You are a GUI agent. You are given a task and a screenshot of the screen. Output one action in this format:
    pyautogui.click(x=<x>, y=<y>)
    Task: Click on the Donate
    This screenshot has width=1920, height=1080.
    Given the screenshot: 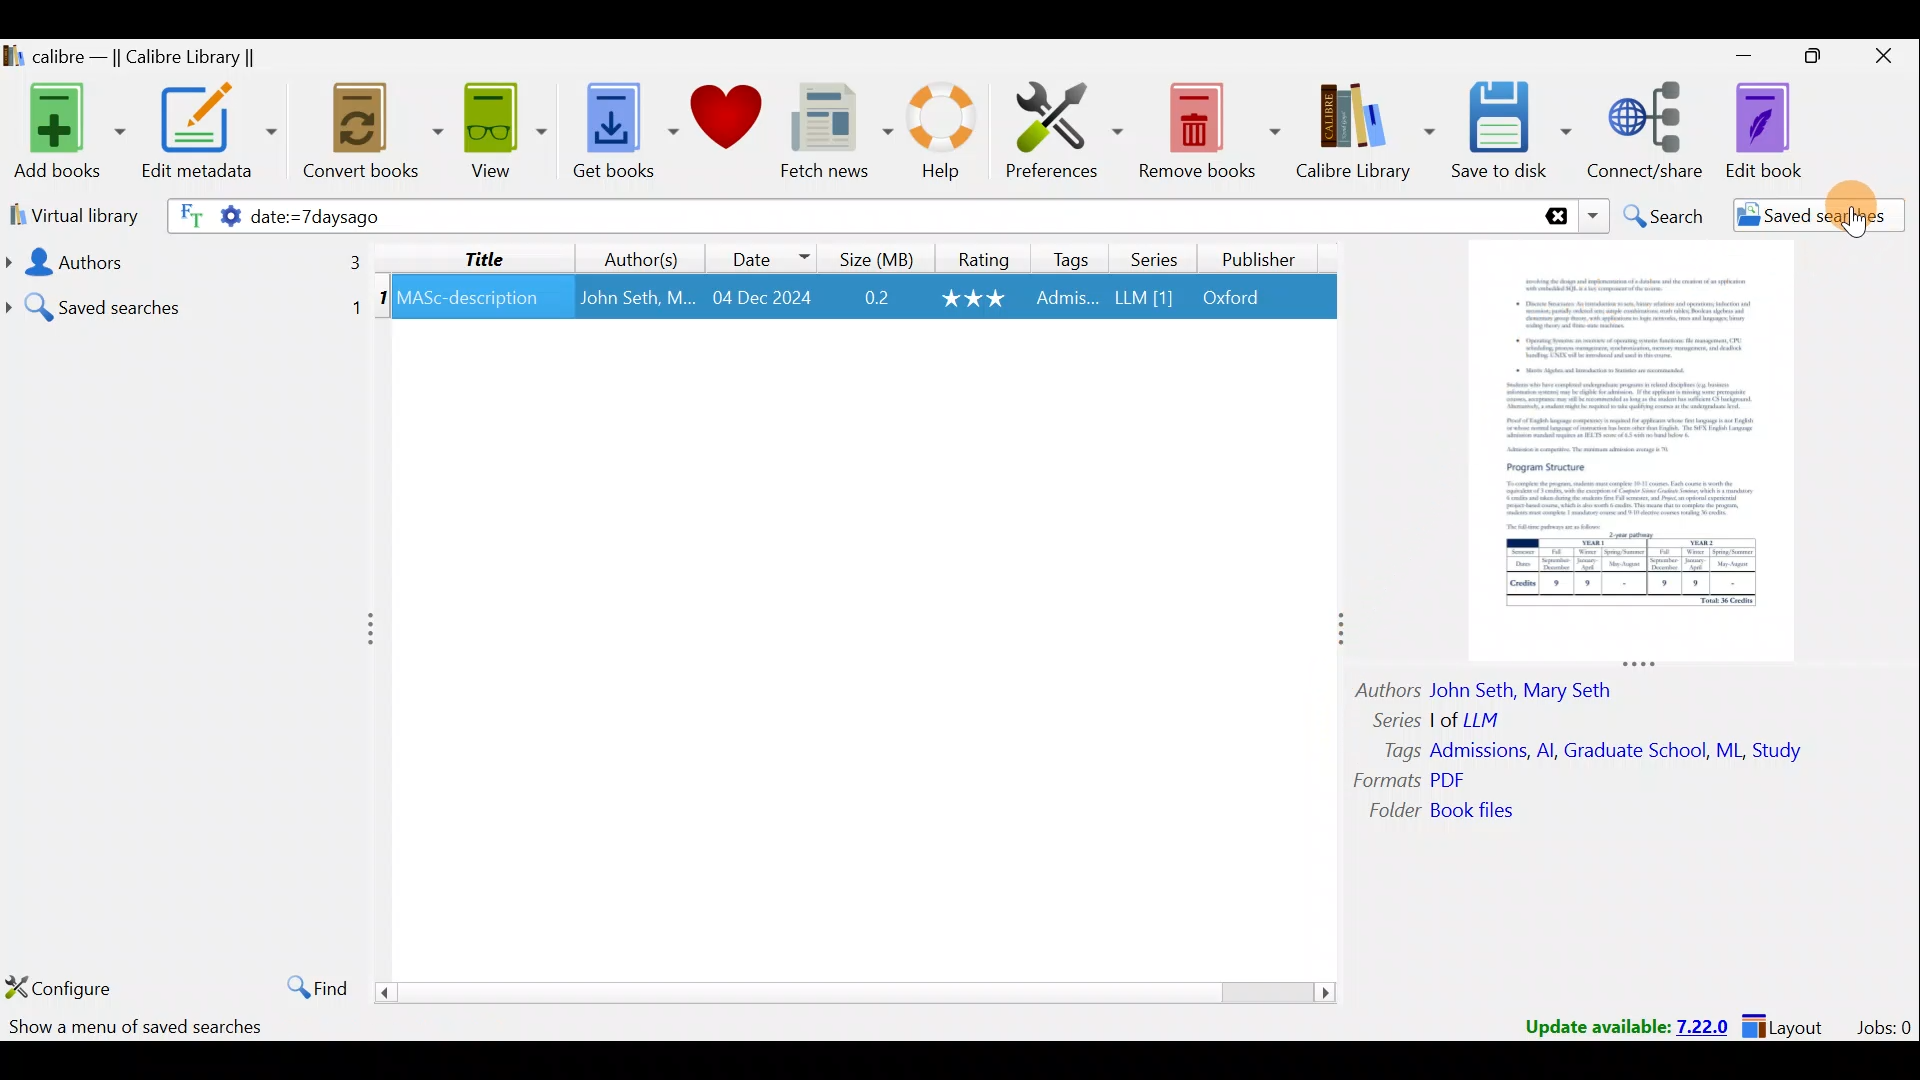 What is the action you would take?
    pyautogui.click(x=725, y=120)
    